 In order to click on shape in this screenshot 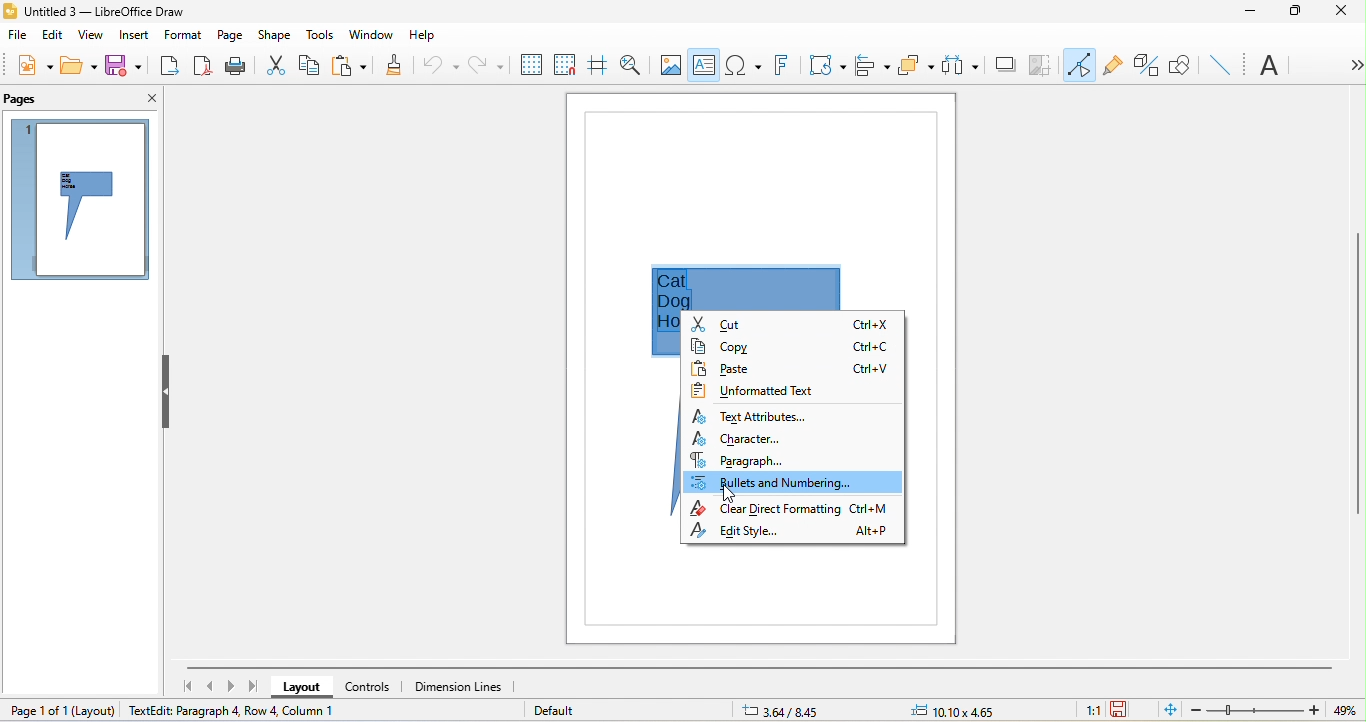, I will do `click(276, 35)`.